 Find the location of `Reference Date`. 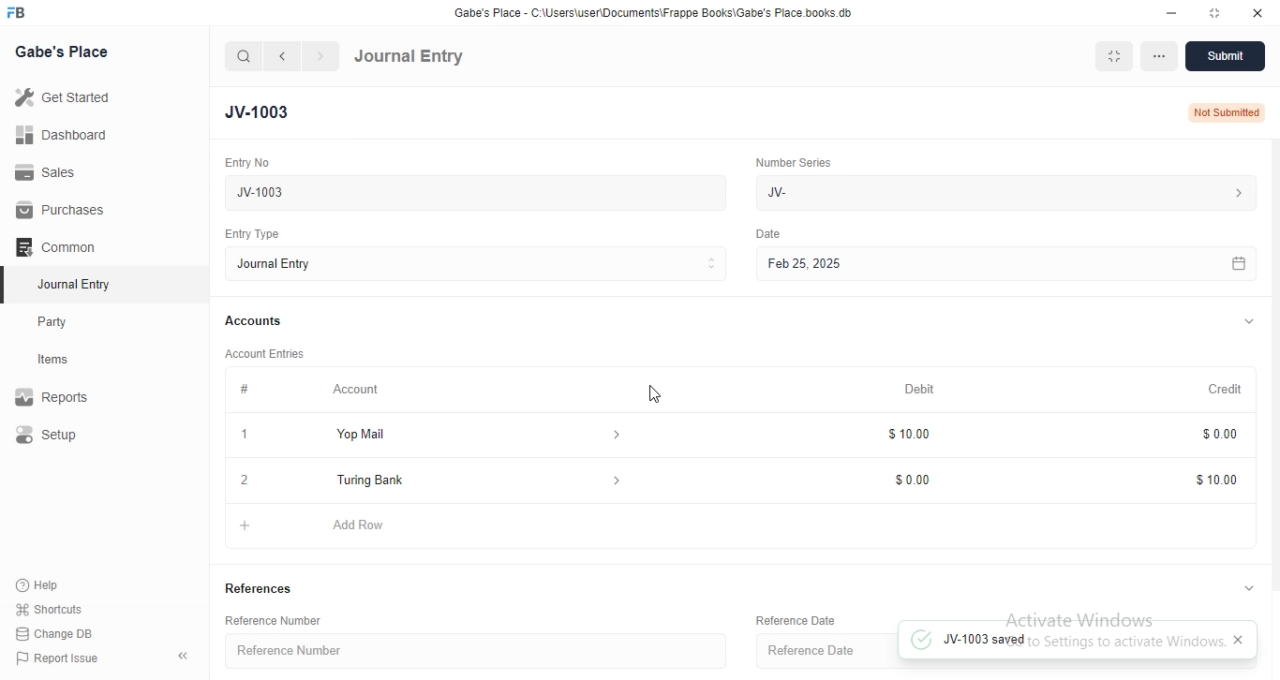

Reference Date is located at coordinates (799, 619).